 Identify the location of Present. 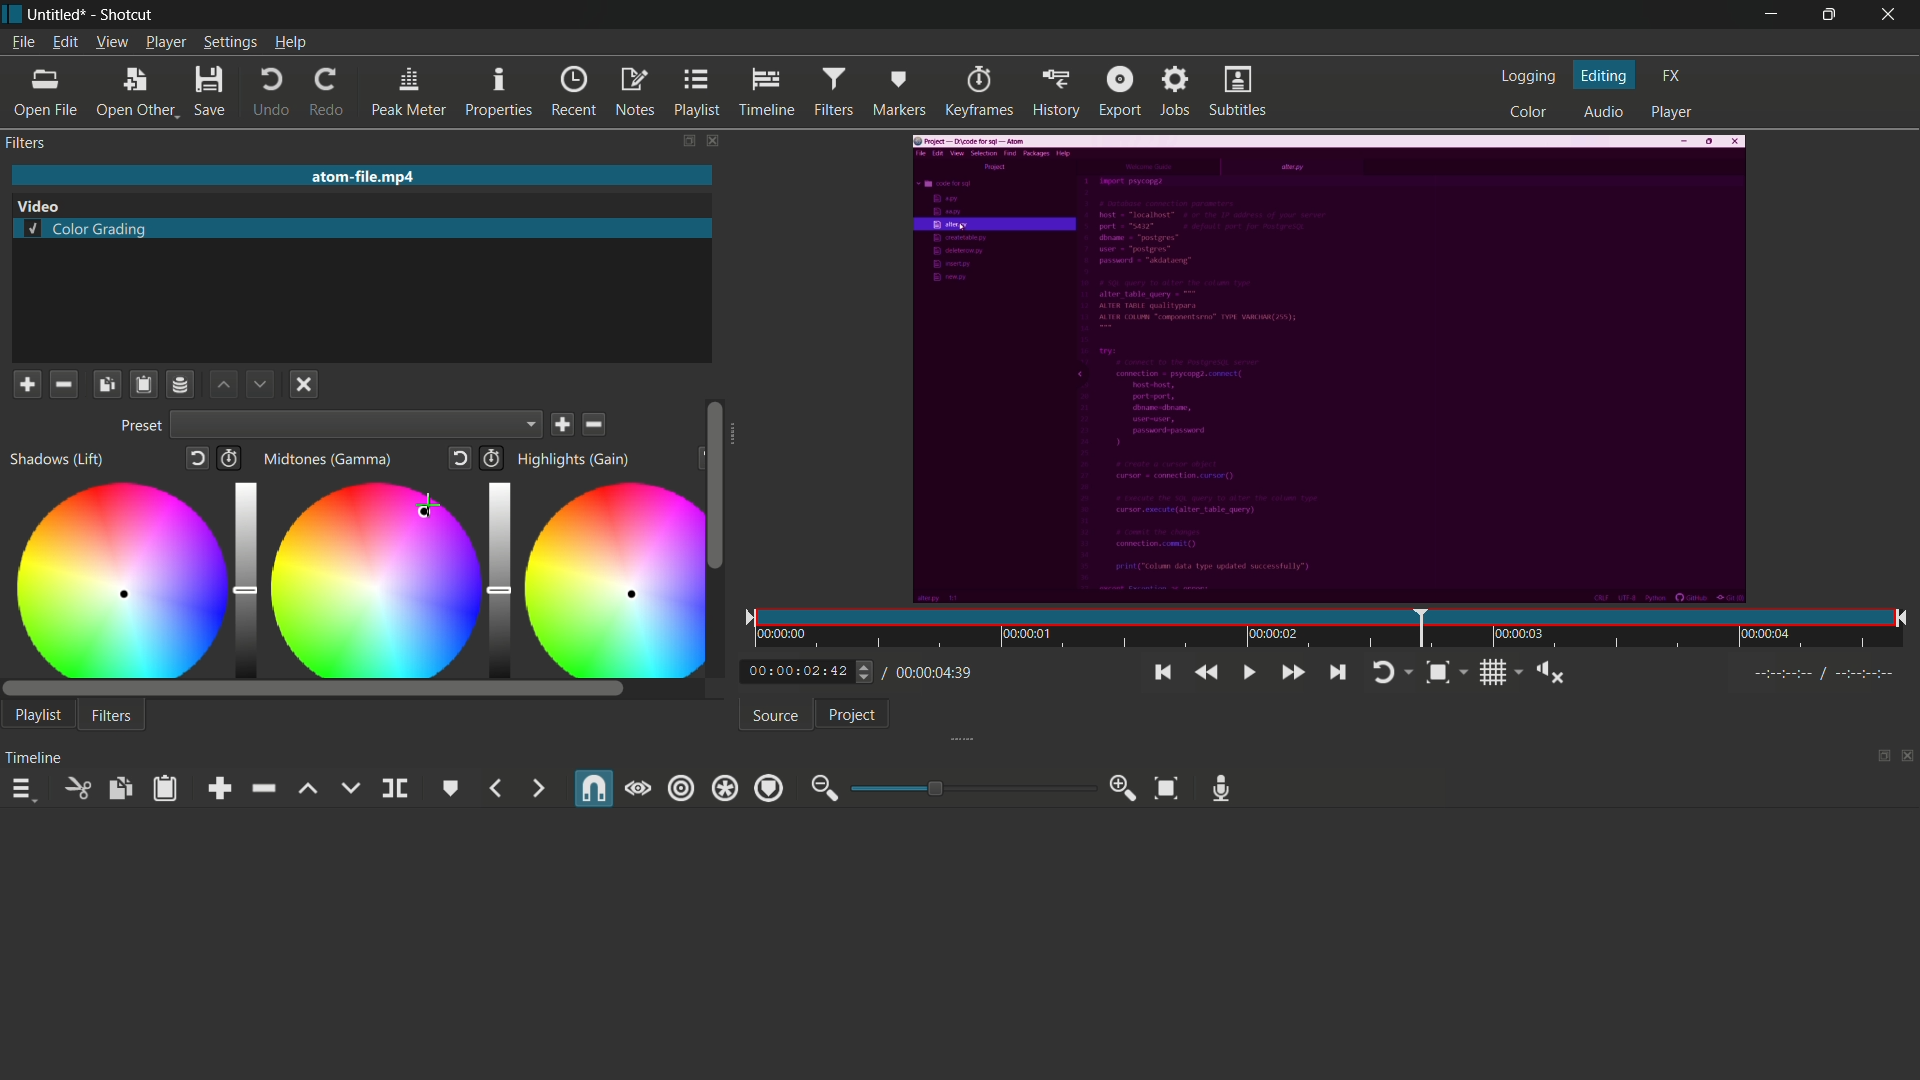
(138, 427).